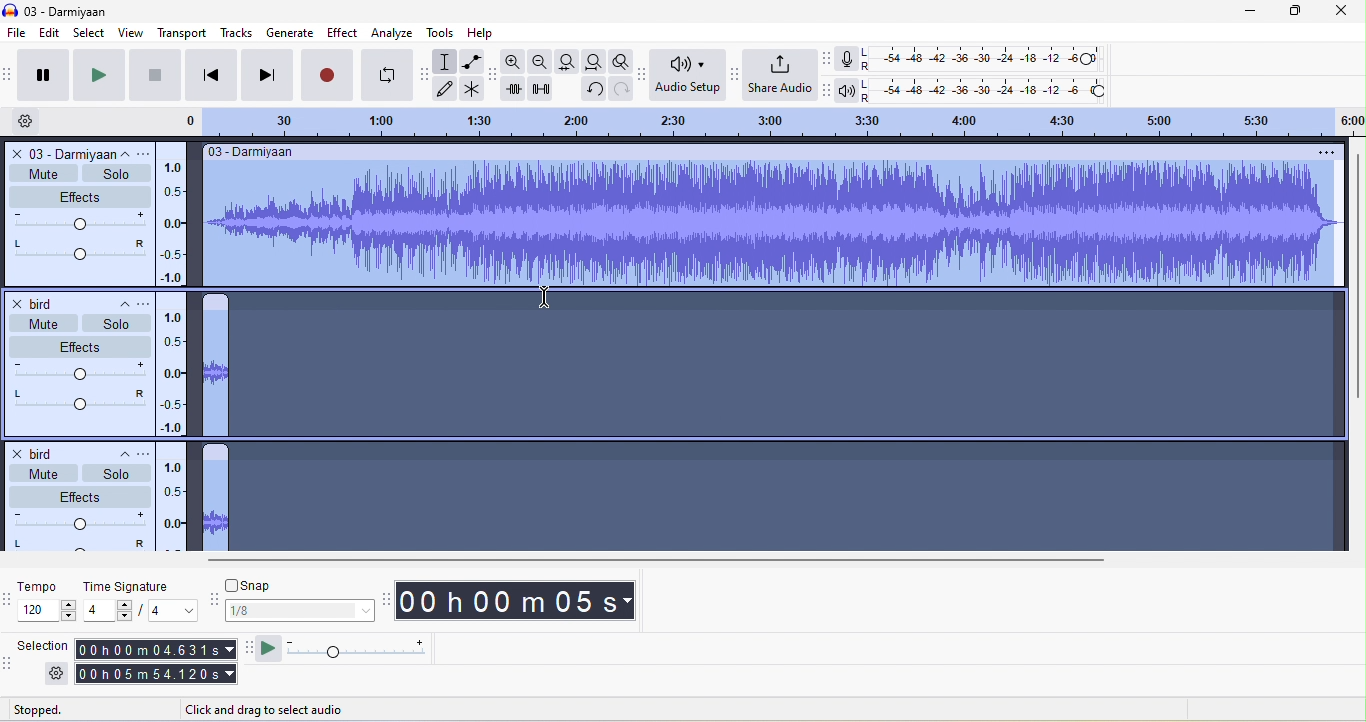  What do you see at coordinates (544, 89) in the screenshot?
I see `silence audio selection` at bounding box center [544, 89].